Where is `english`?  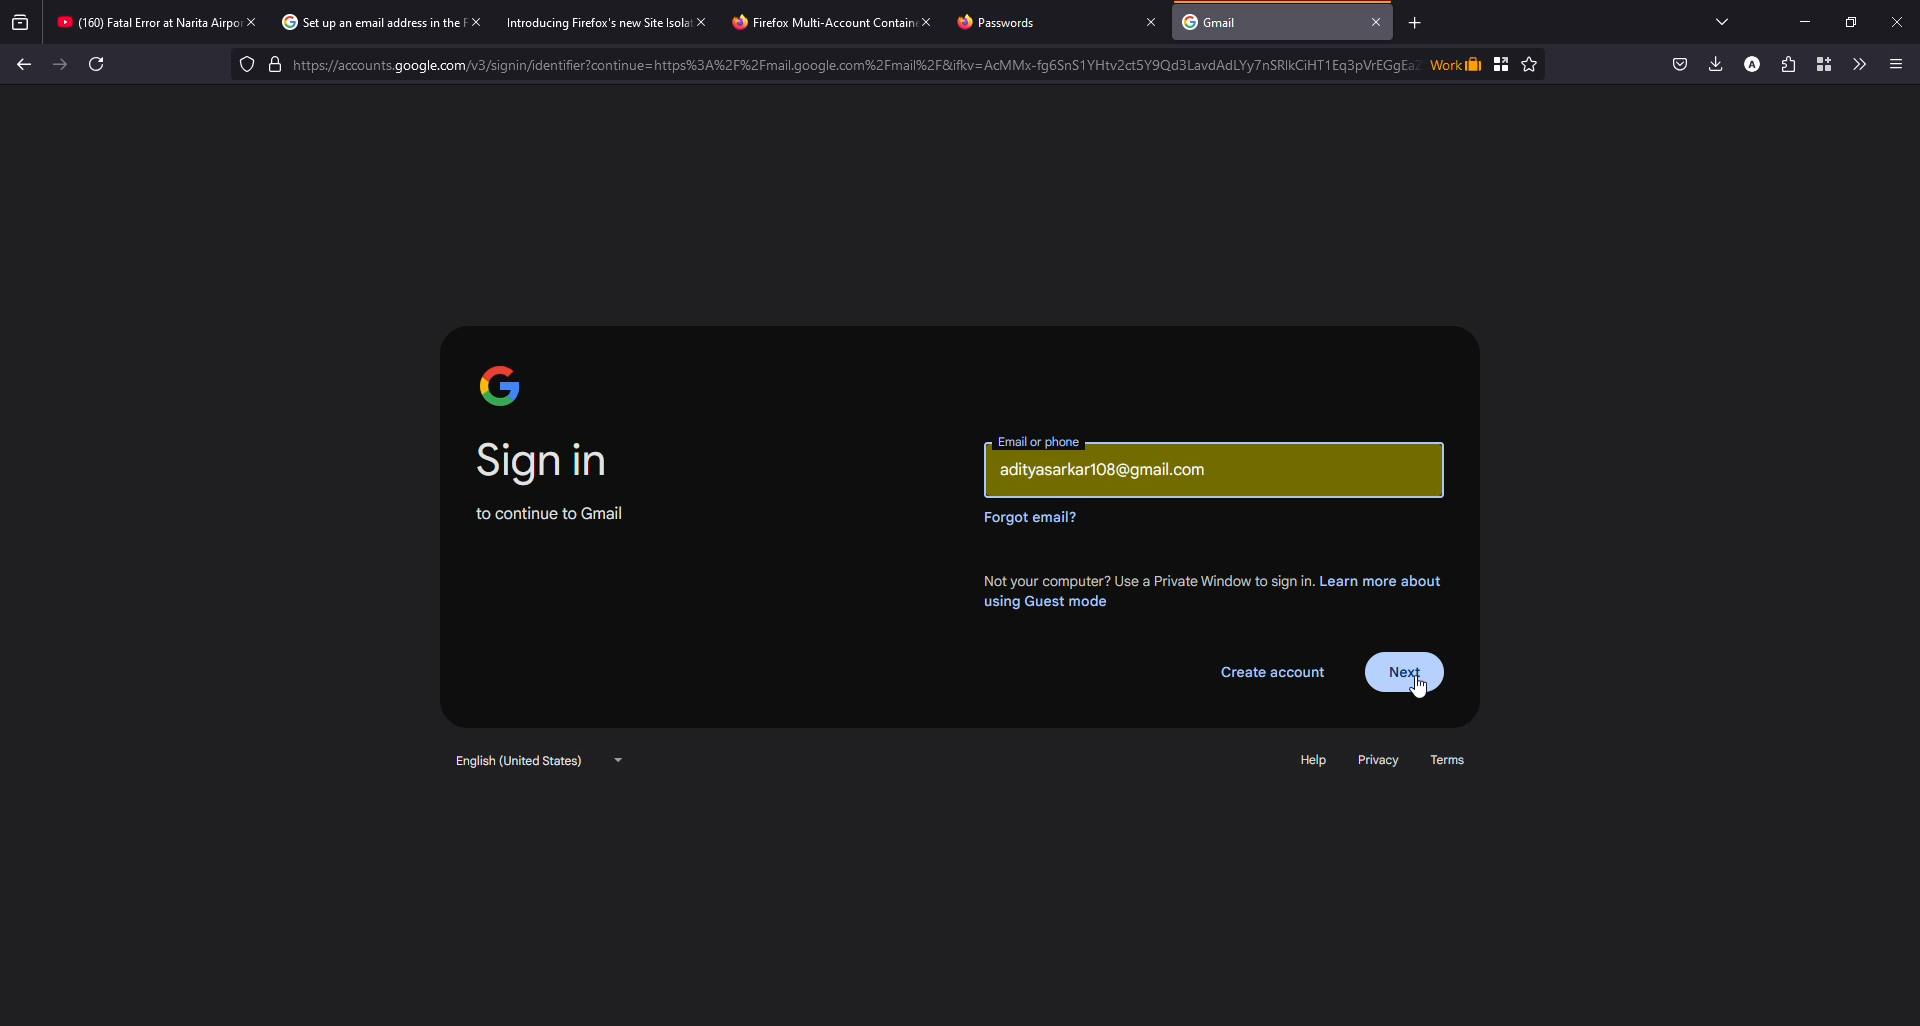
english is located at coordinates (536, 761).